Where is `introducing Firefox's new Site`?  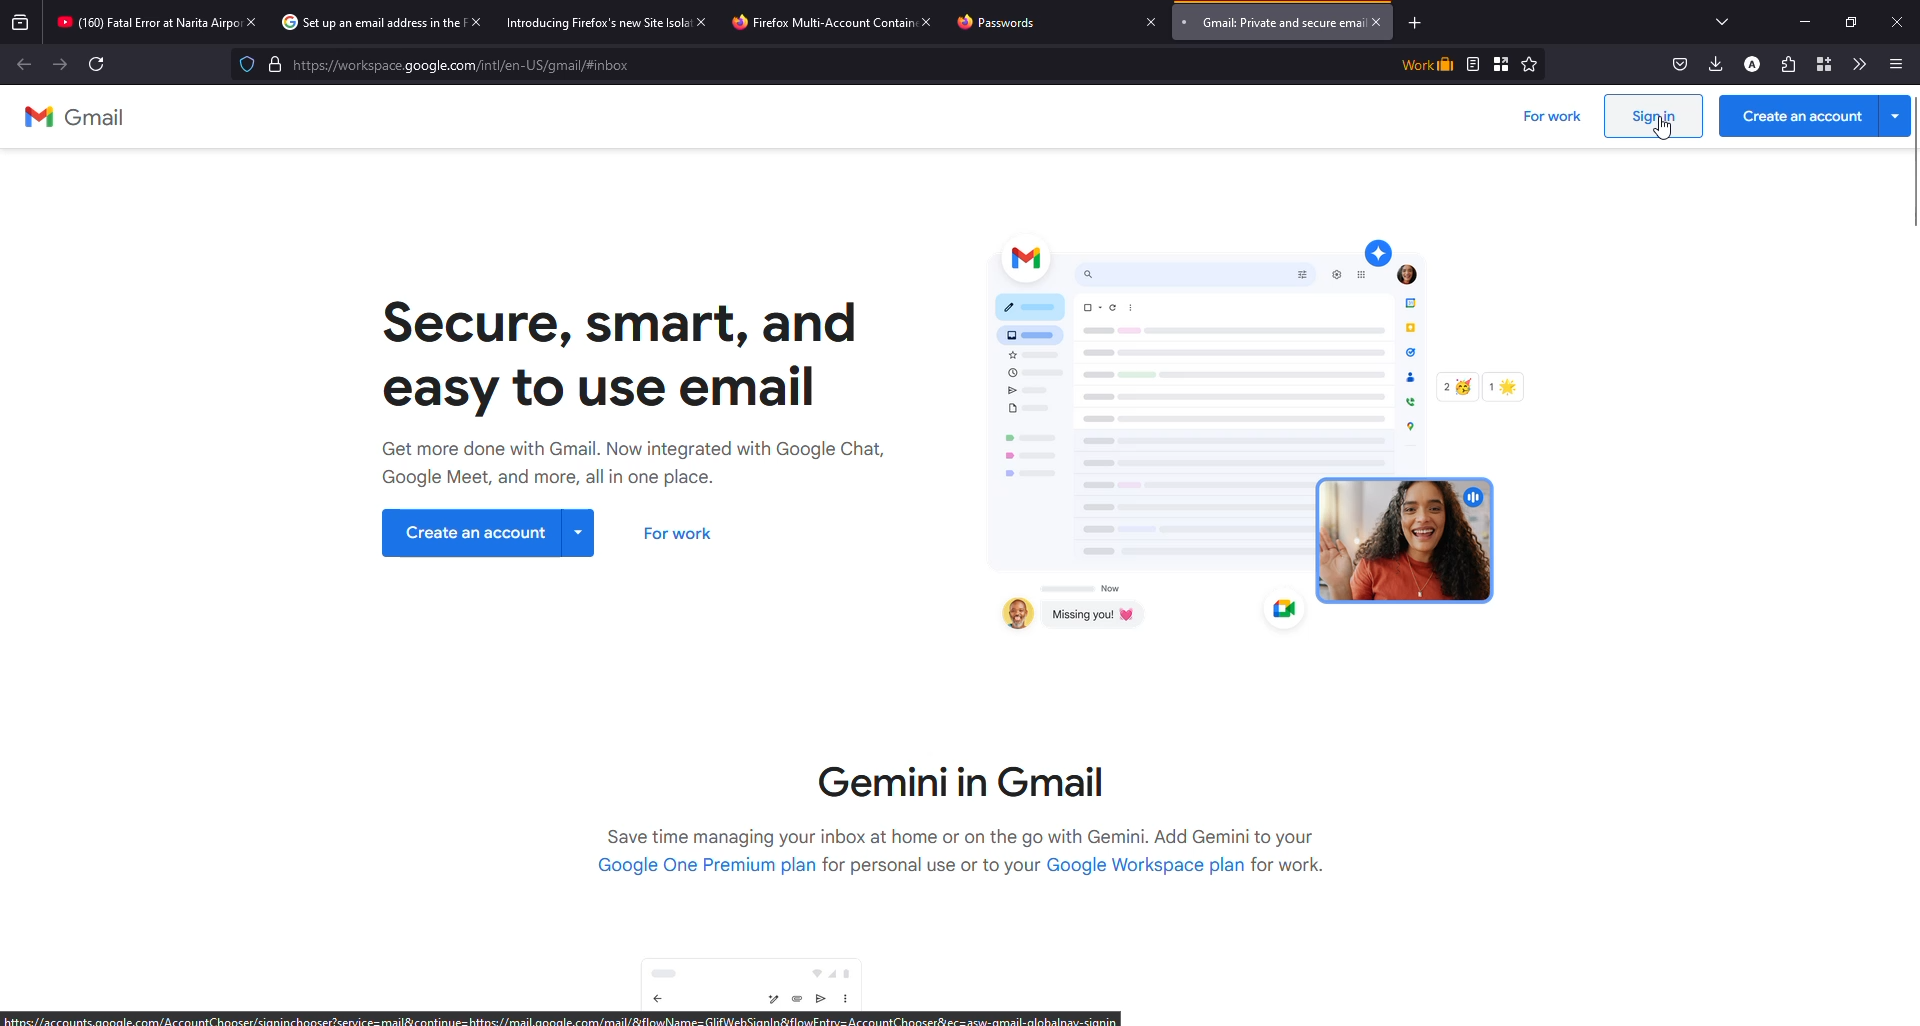 introducing Firefox's new Site is located at coordinates (583, 23).